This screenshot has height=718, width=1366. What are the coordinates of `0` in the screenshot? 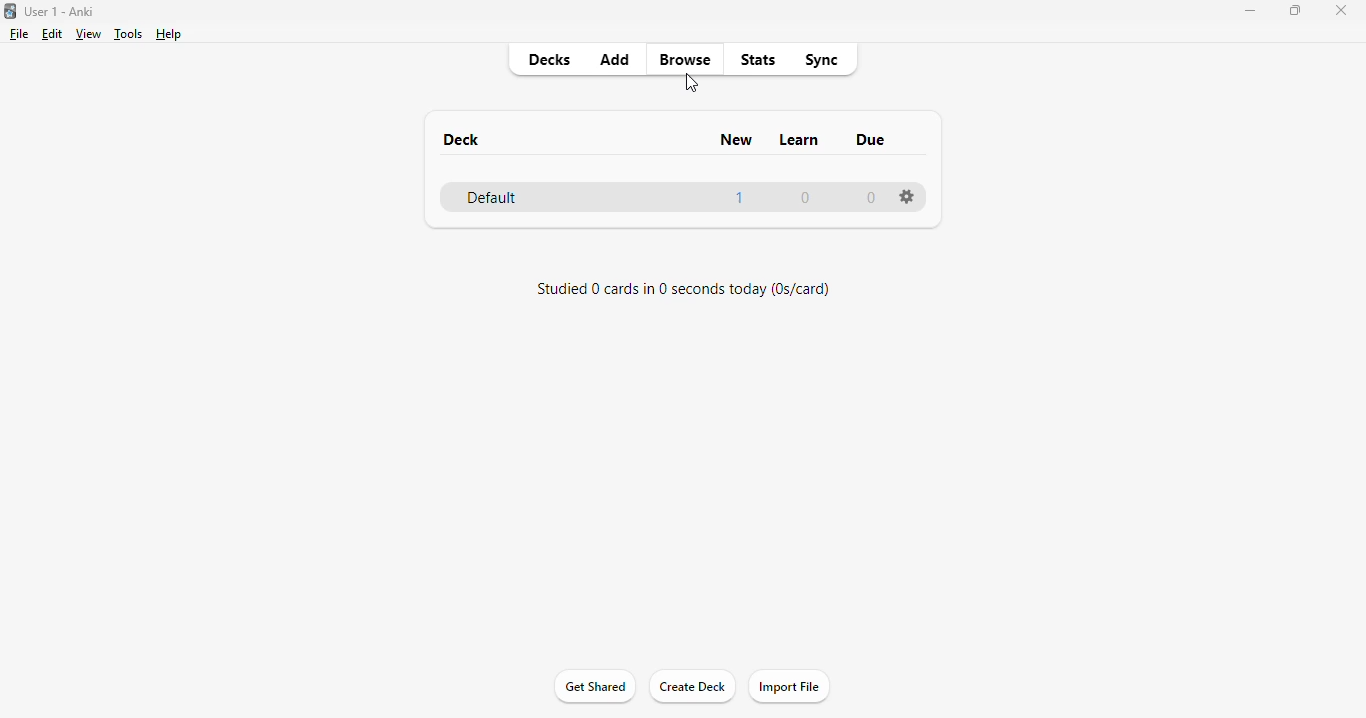 It's located at (805, 199).